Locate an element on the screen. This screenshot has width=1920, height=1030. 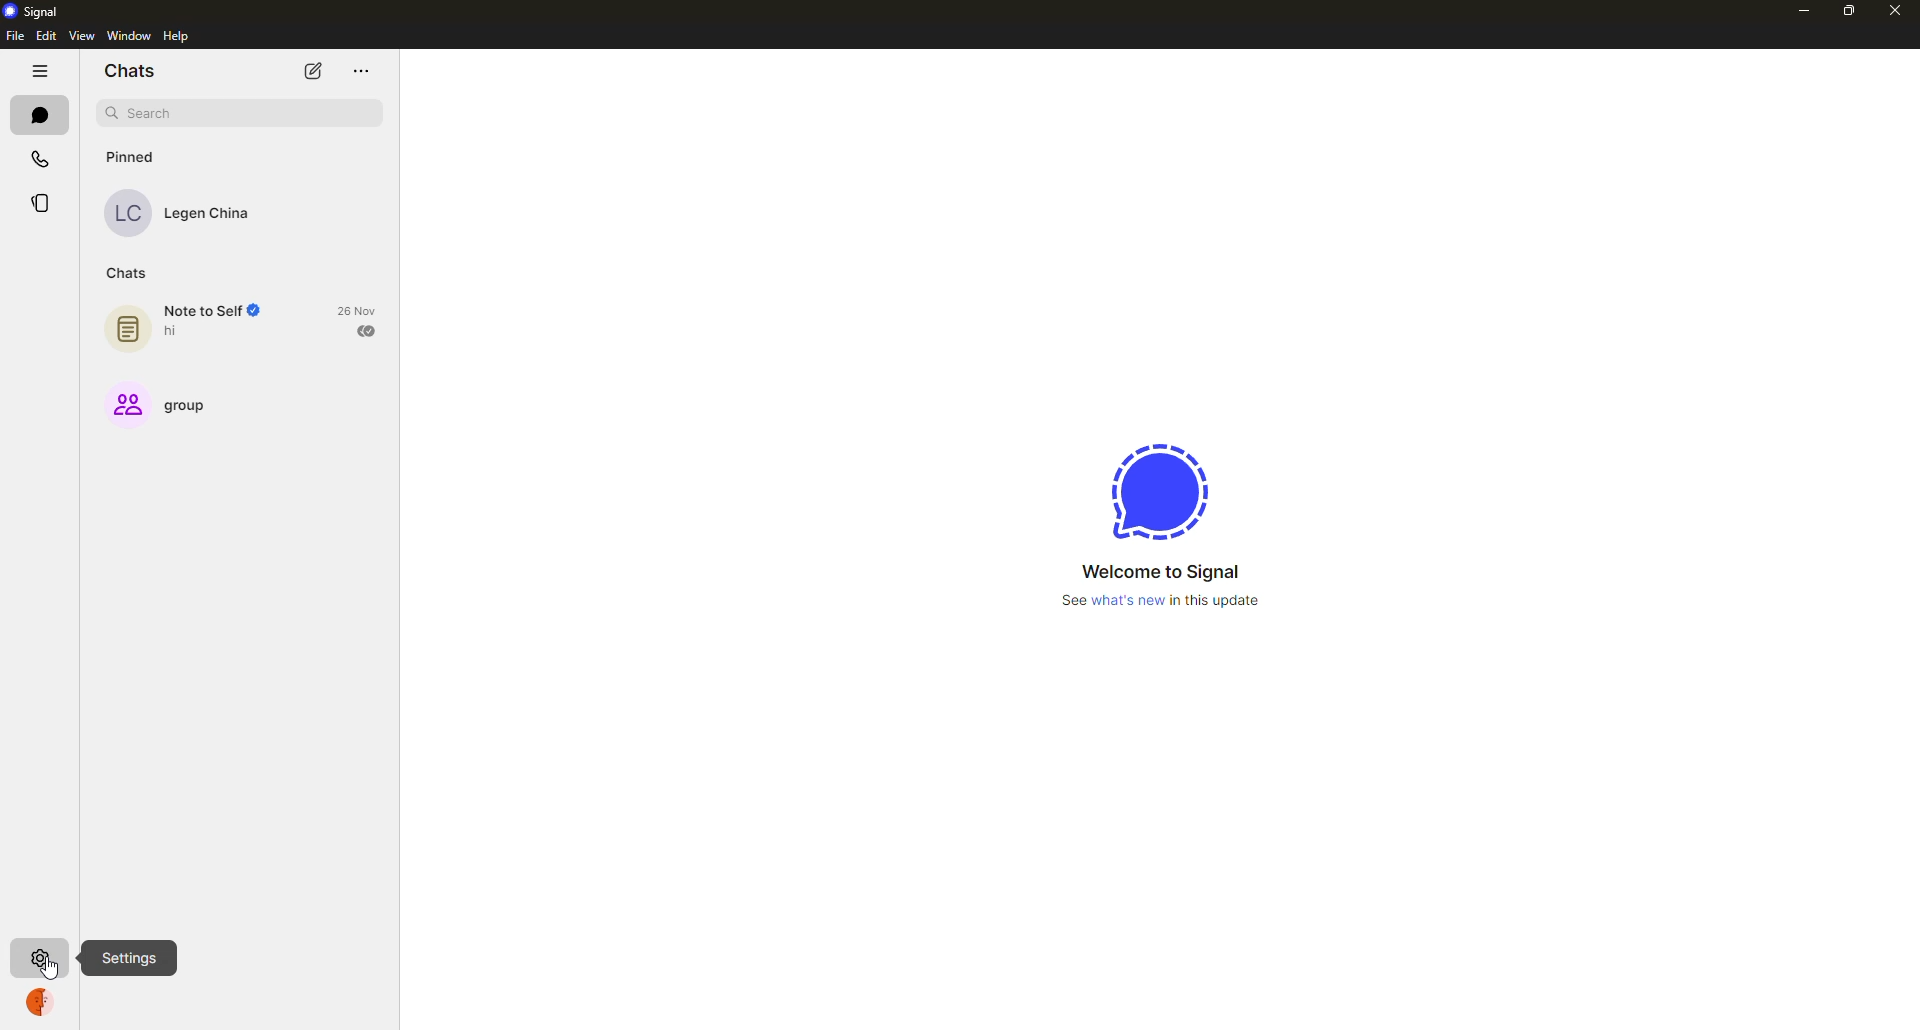
chats is located at coordinates (128, 274).